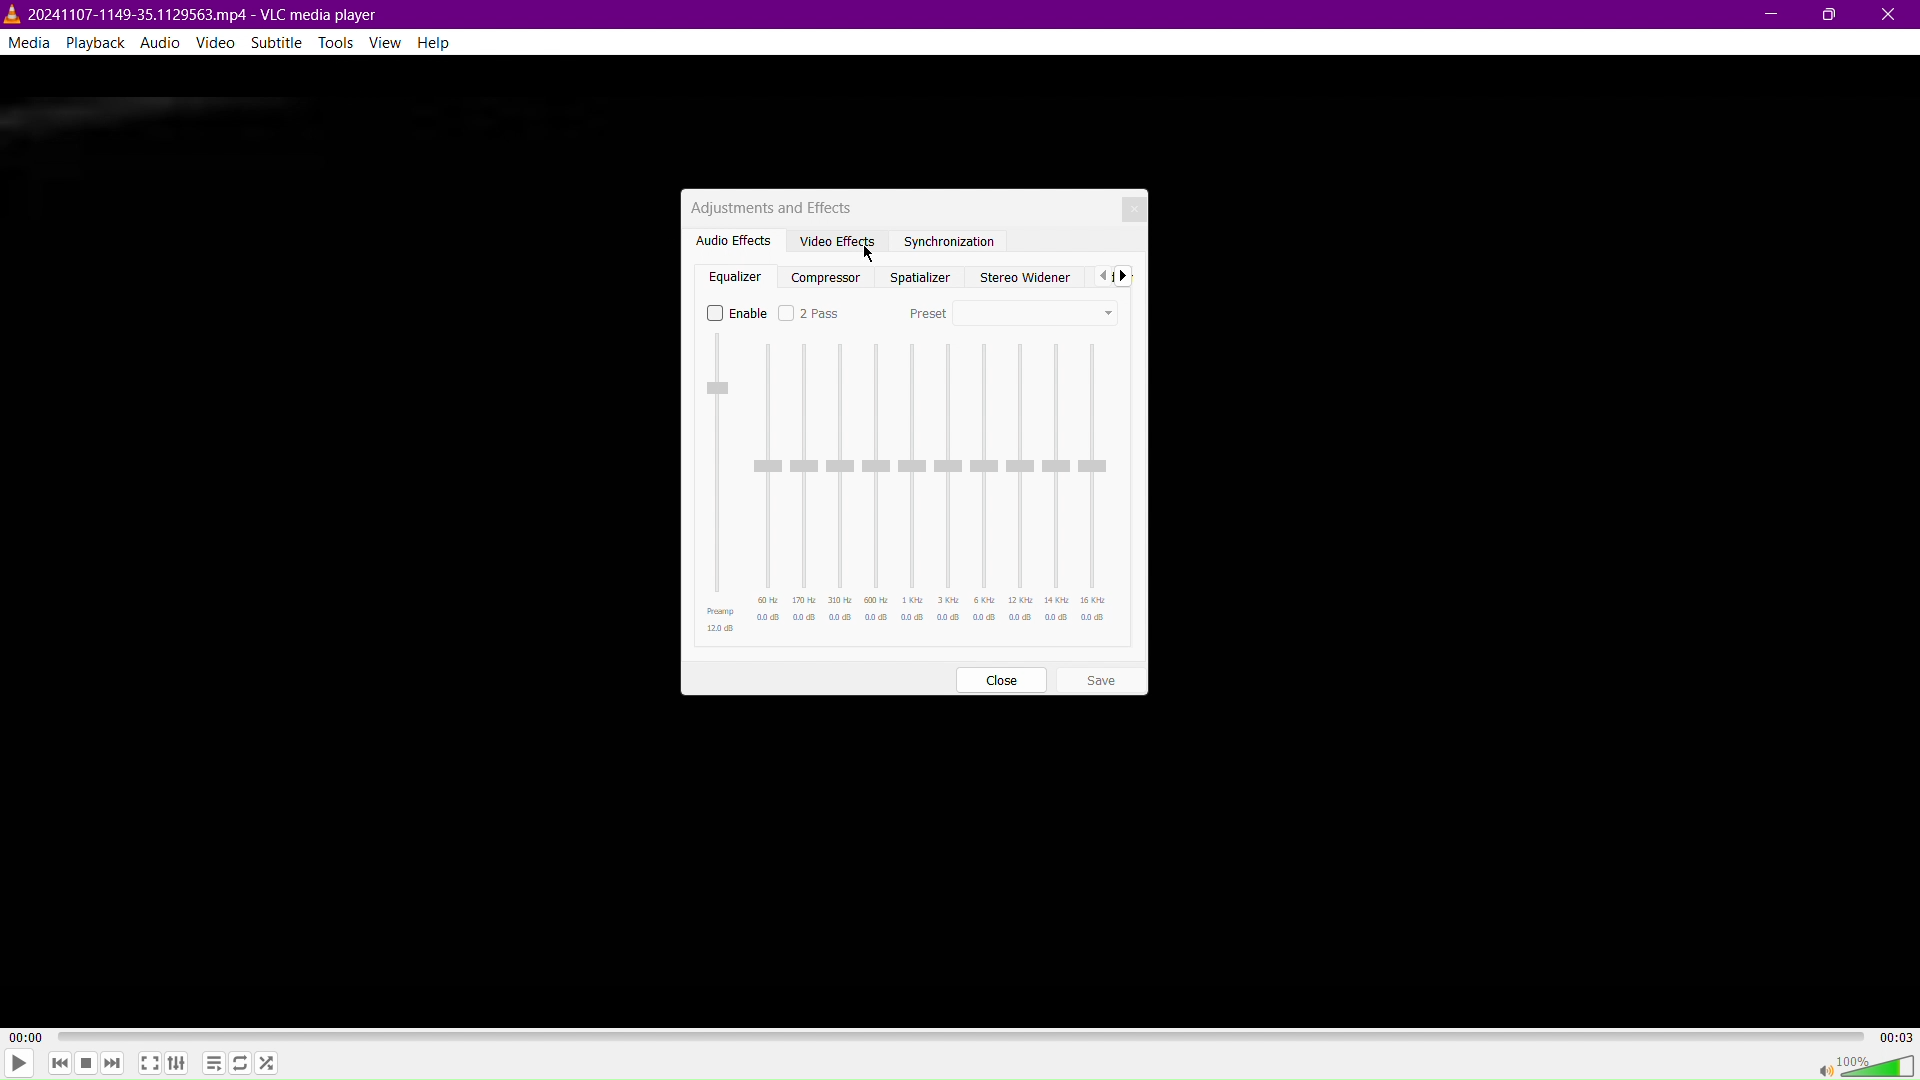 Image resolution: width=1920 pixels, height=1080 pixels. I want to click on Next, so click(1127, 275).